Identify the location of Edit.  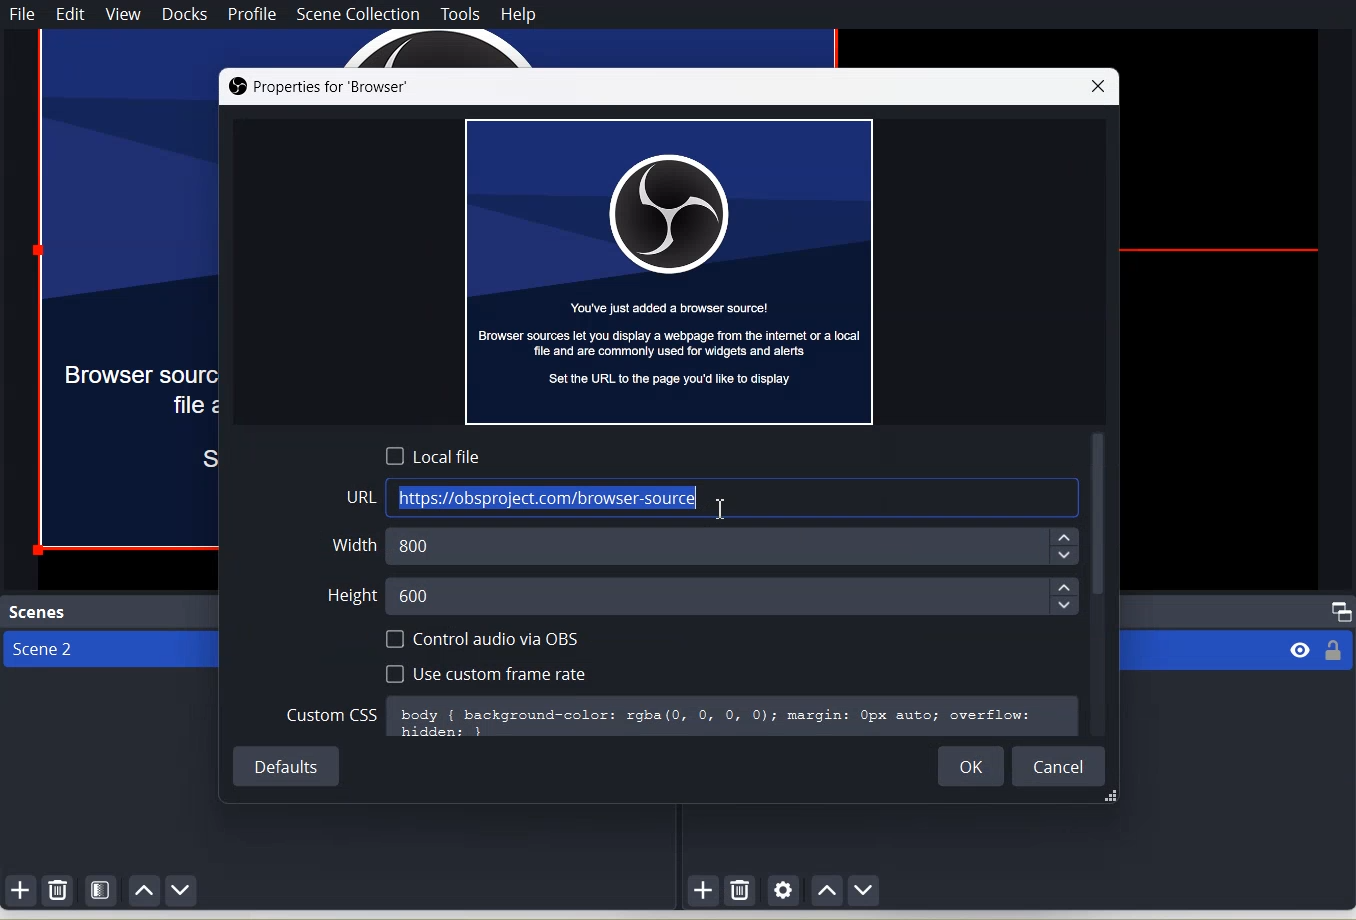
(72, 14).